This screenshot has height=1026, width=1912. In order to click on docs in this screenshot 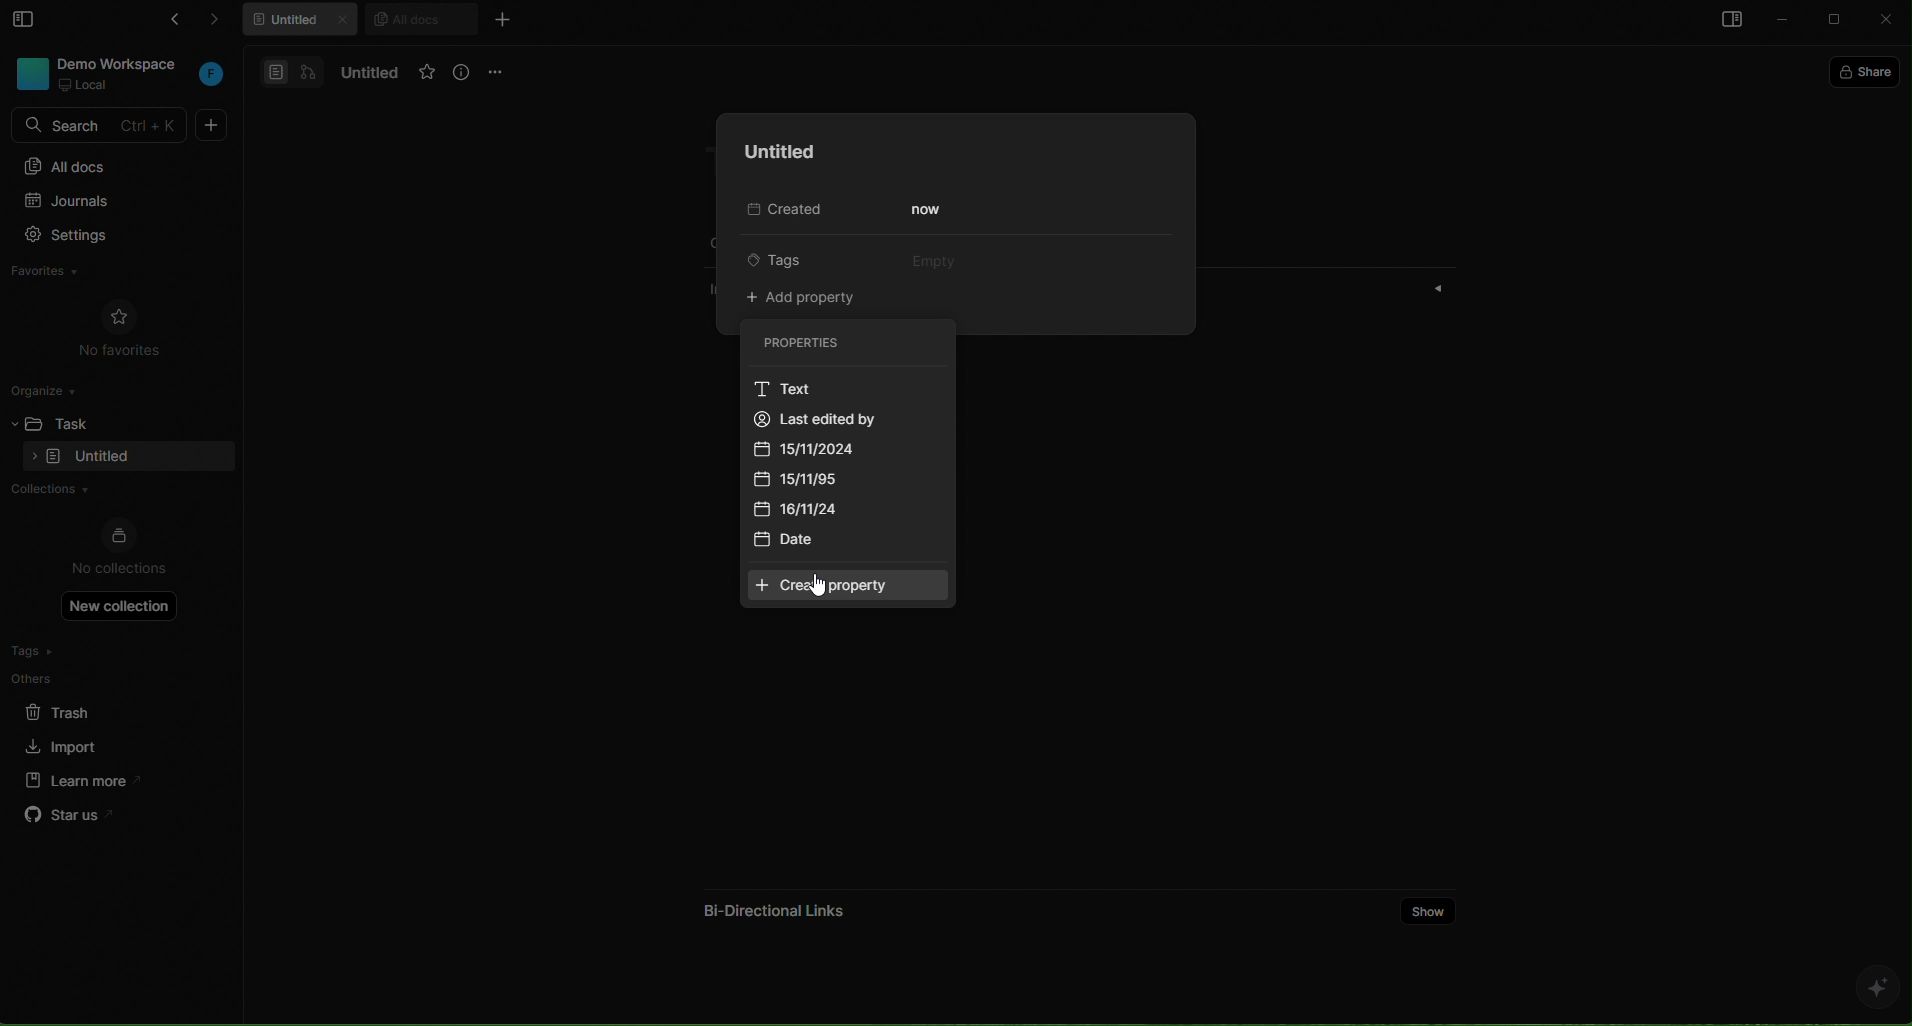, I will do `click(292, 71)`.